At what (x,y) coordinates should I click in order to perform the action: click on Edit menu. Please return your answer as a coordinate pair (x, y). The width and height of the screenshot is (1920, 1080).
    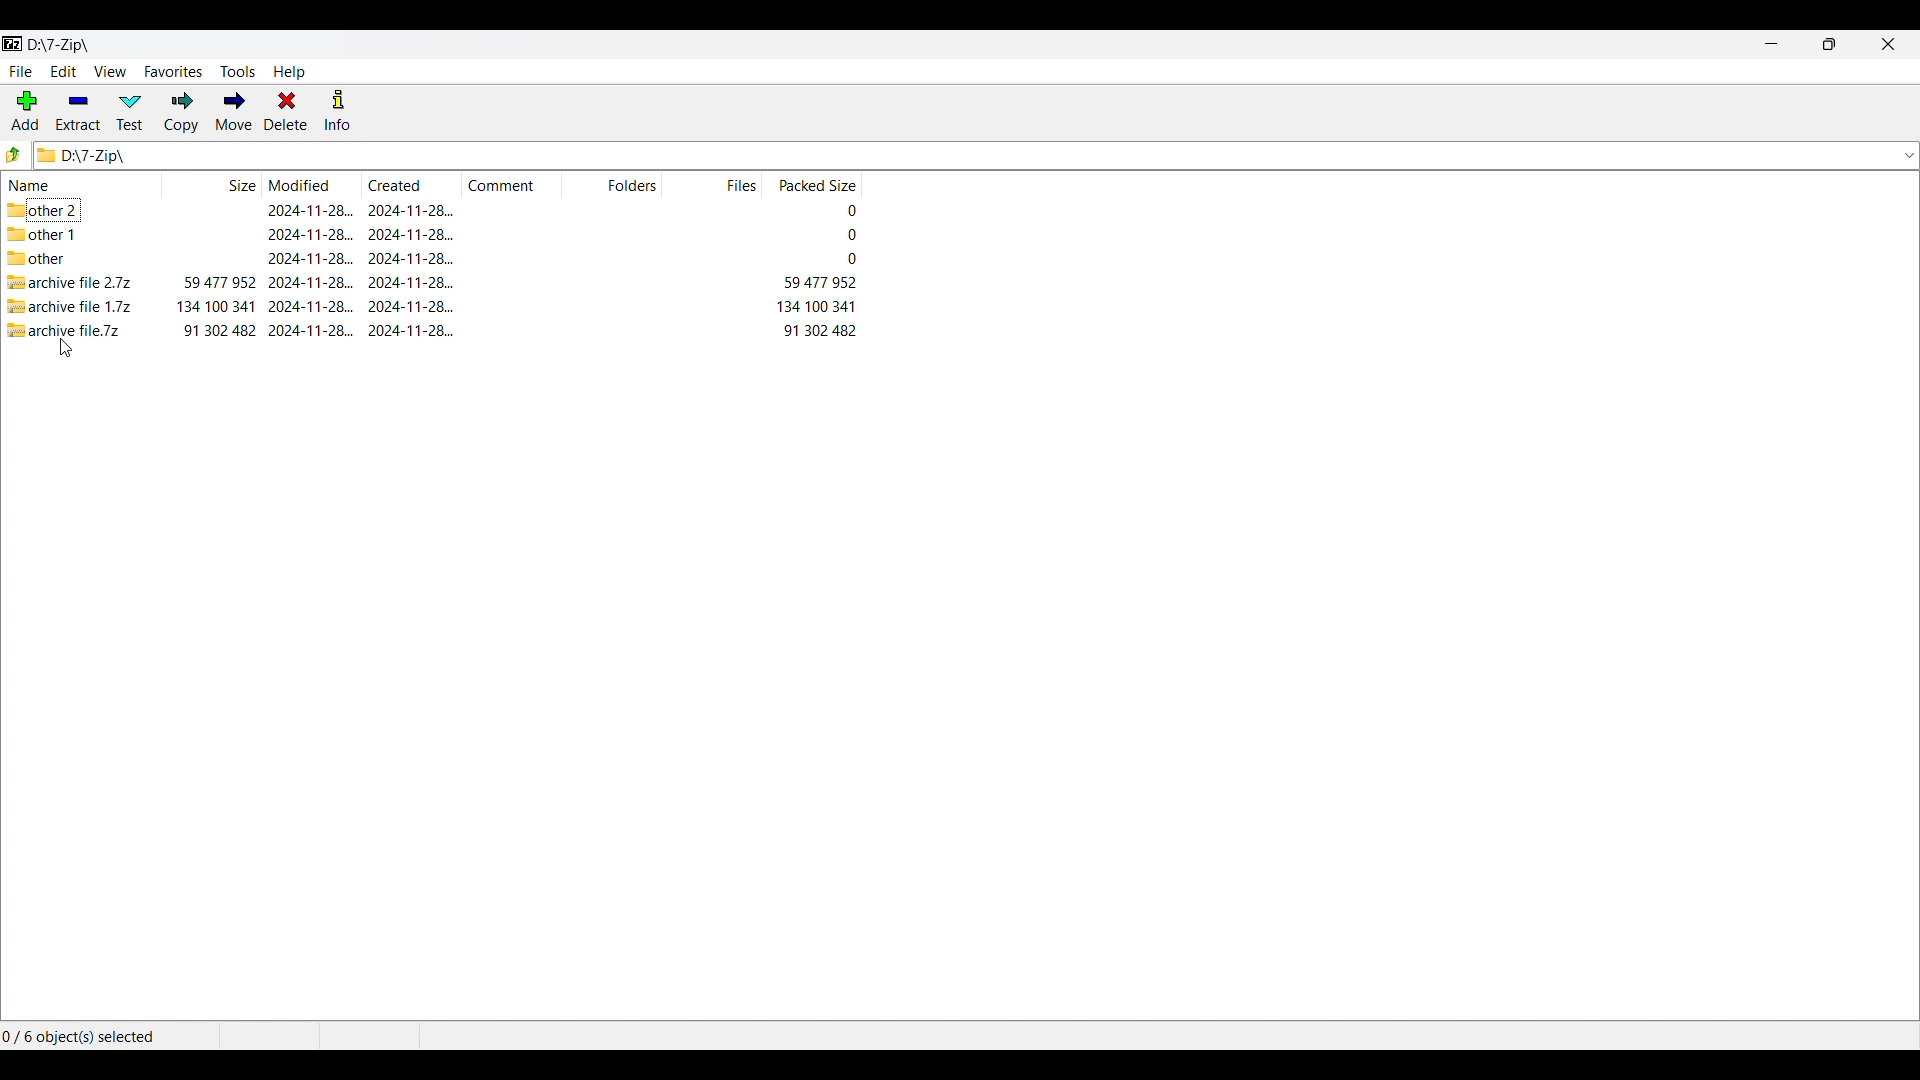
    Looking at the image, I should click on (64, 71).